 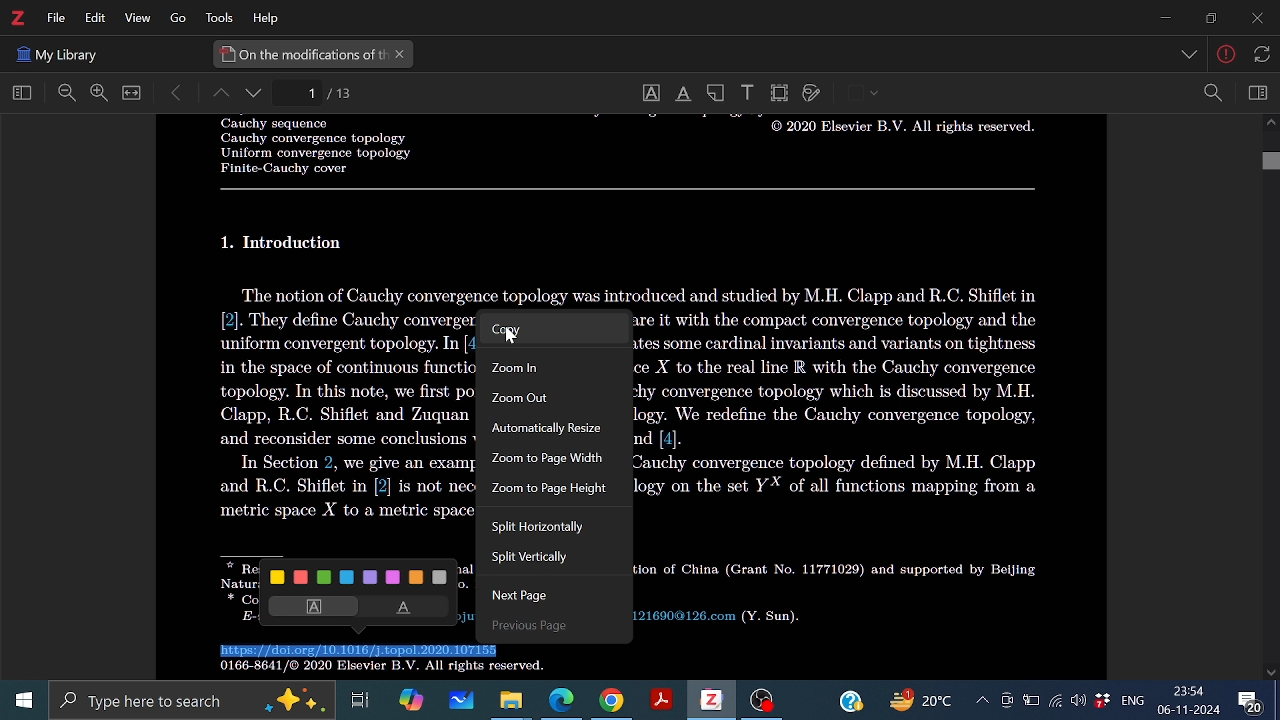 What do you see at coordinates (925, 701) in the screenshot?
I see `Weather` at bounding box center [925, 701].